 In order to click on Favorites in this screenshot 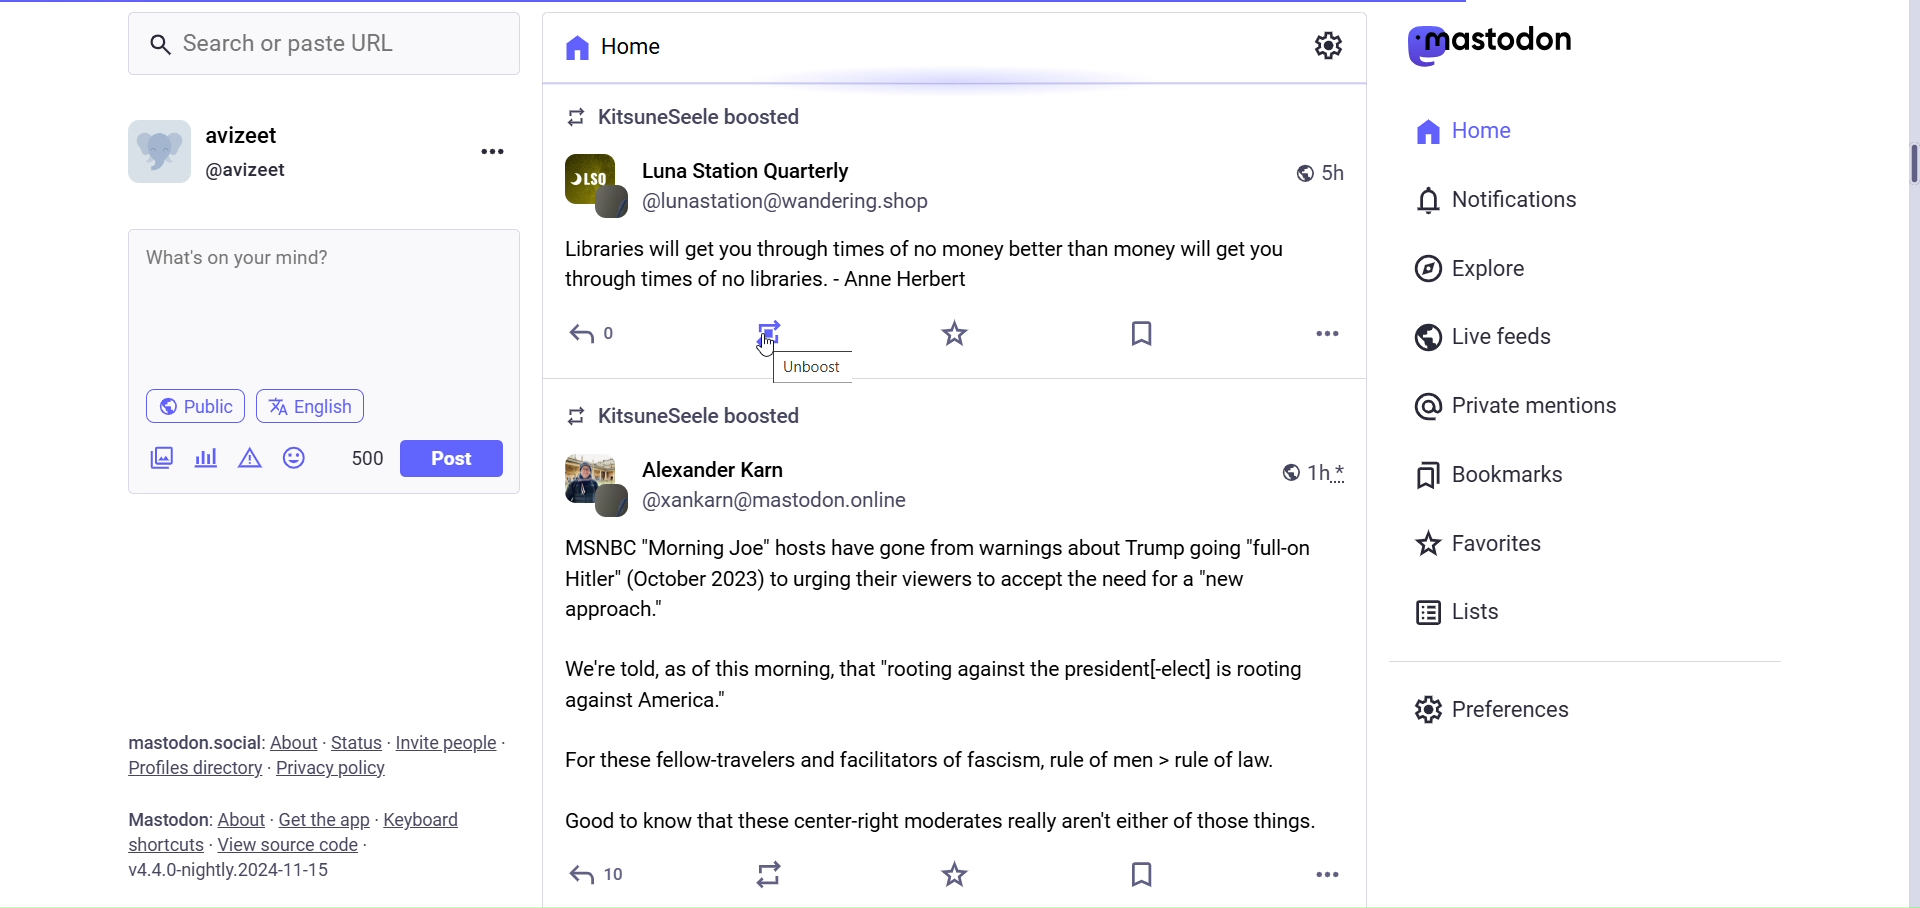, I will do `click(1486, 548)`.